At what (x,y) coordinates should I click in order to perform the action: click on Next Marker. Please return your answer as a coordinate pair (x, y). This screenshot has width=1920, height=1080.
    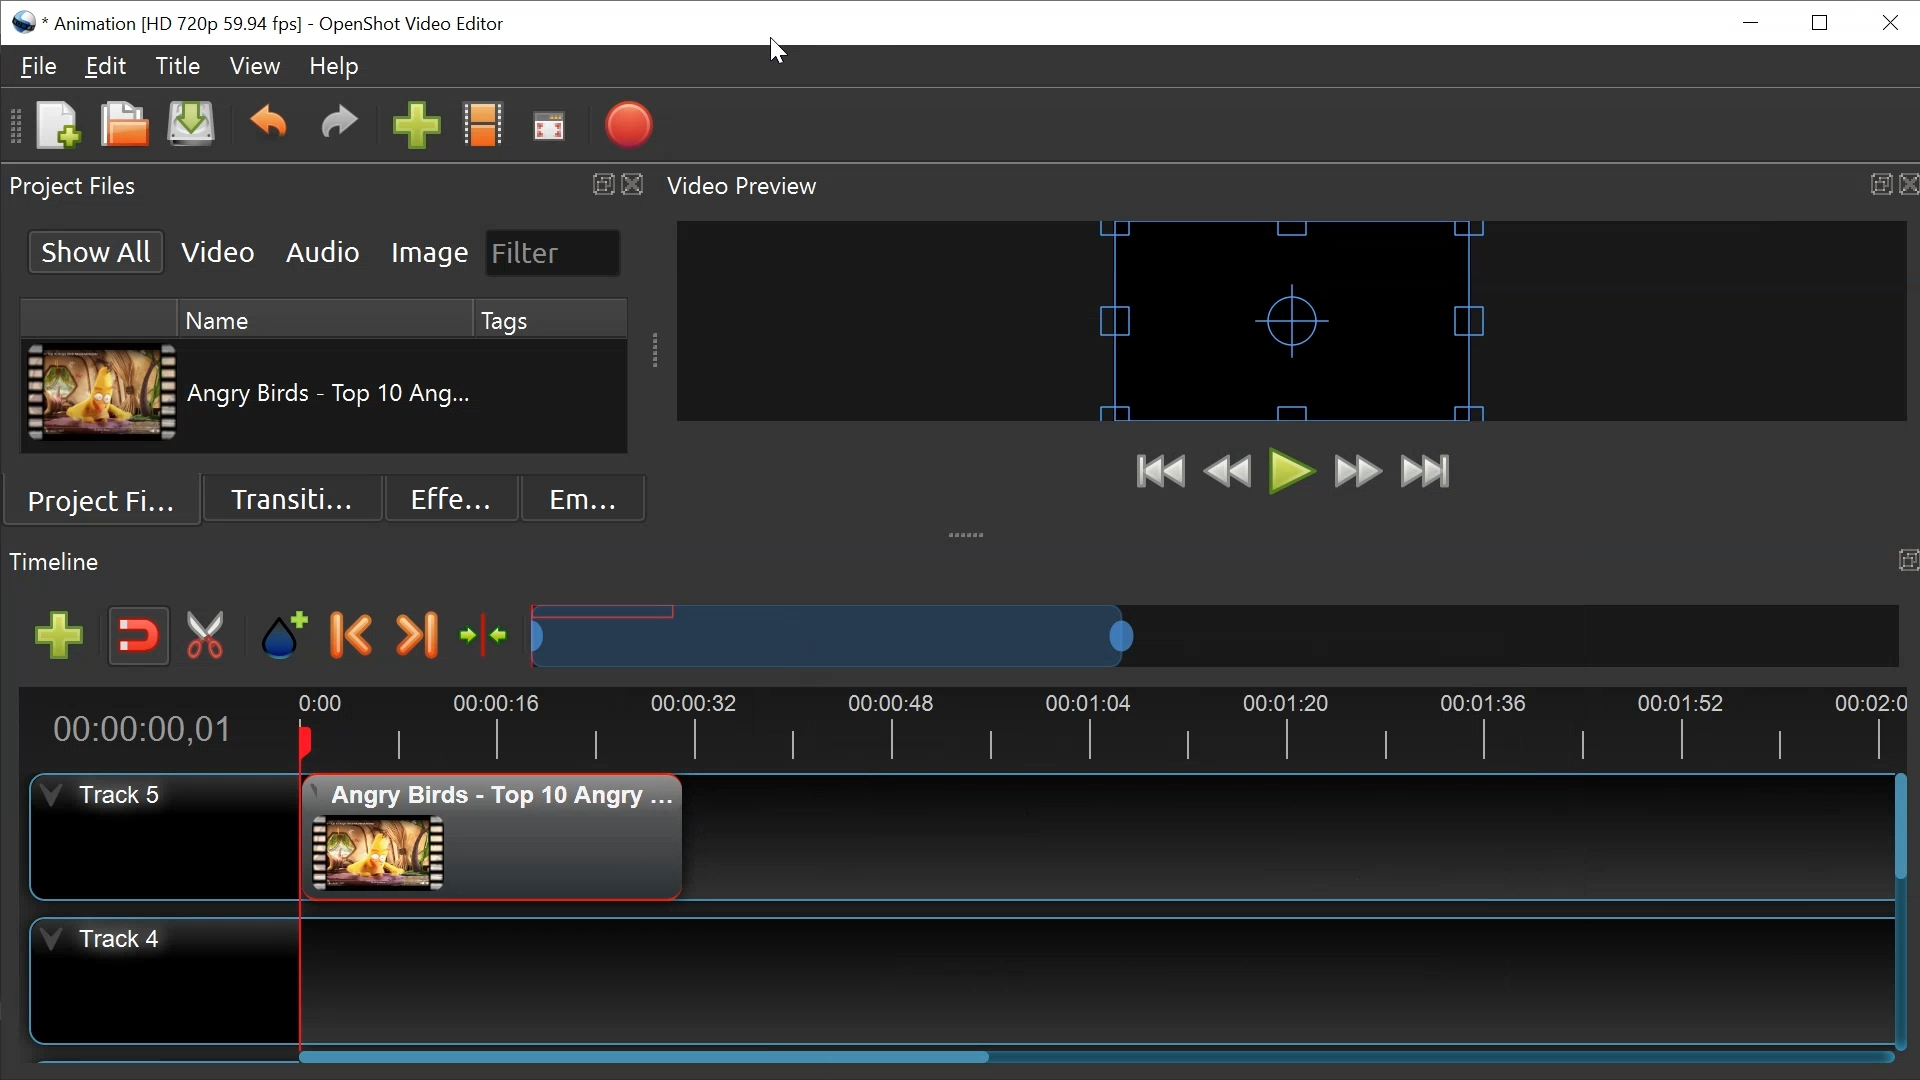
    Looking at the image, I should click on (419, 634).